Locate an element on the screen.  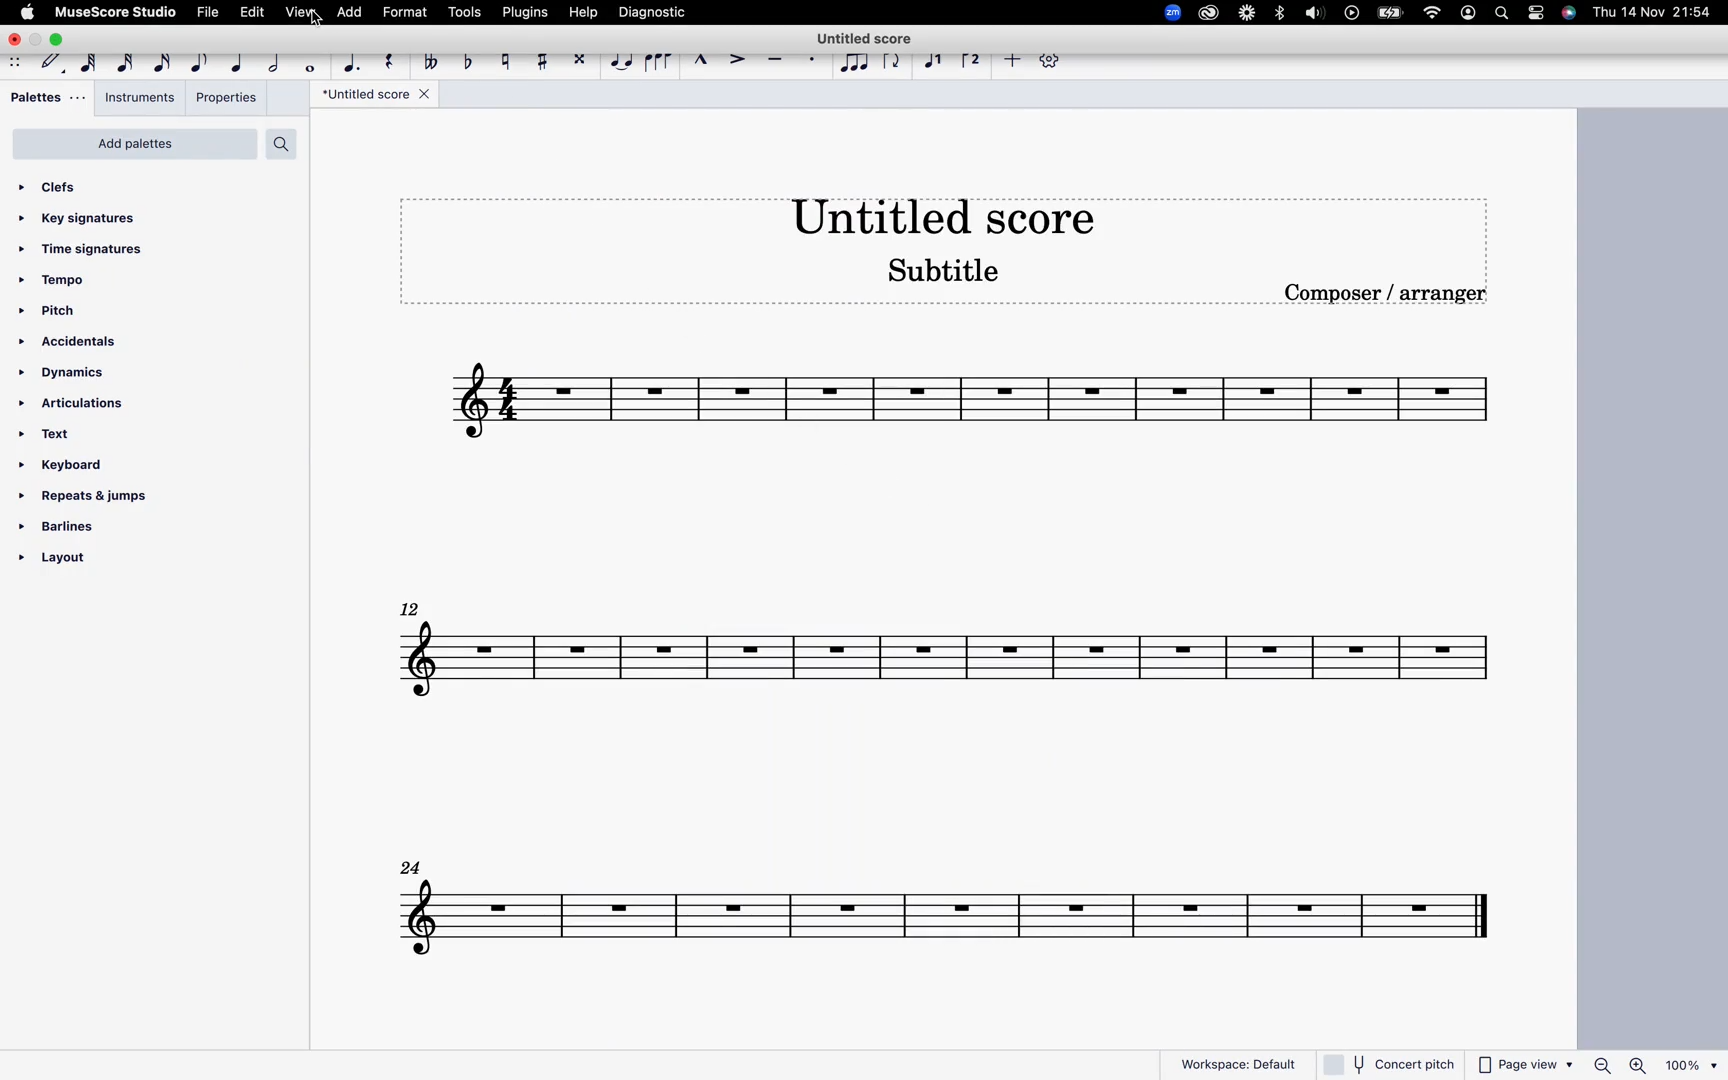
maximize is located at coordinates (59, 40).